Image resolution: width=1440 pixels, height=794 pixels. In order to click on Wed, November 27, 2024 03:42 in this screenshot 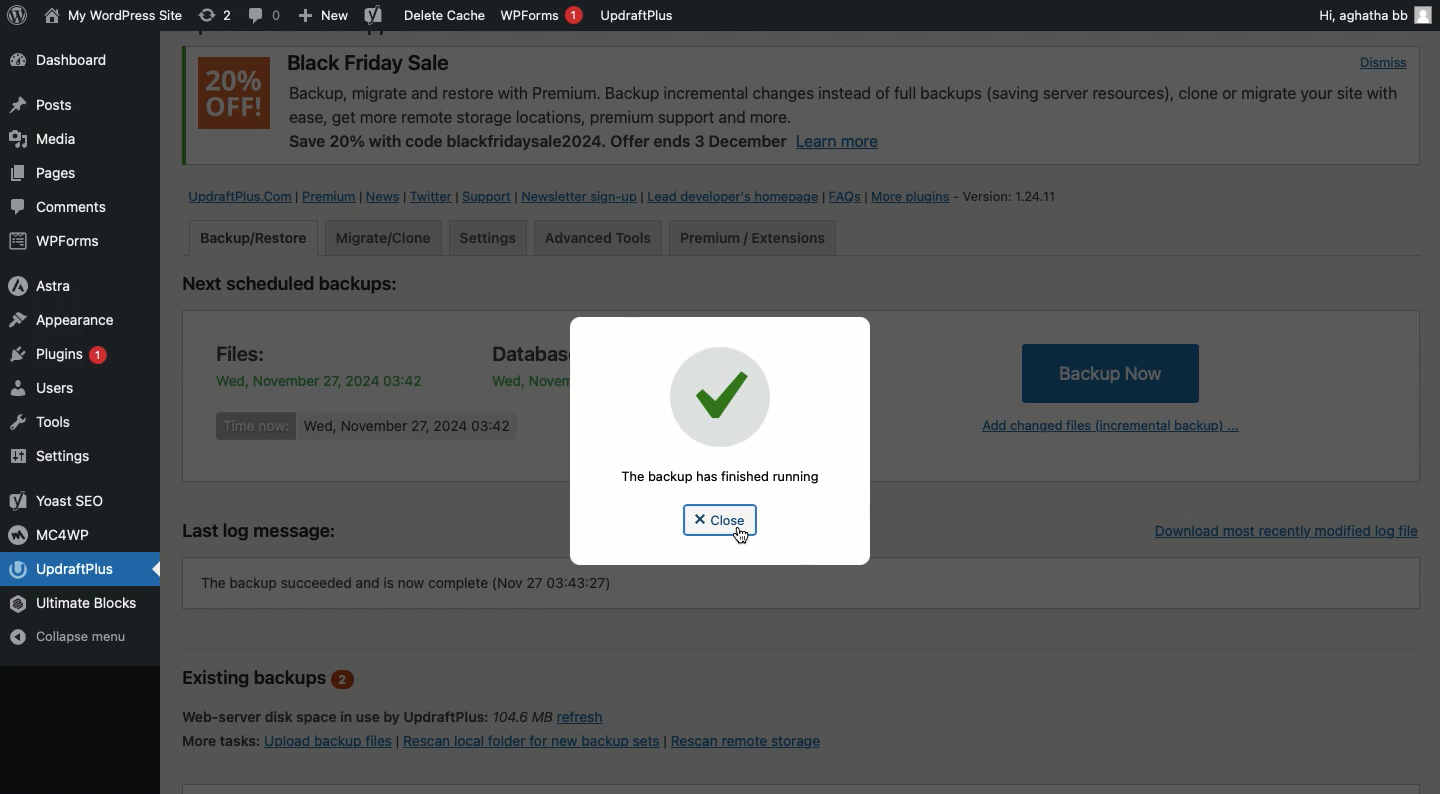, I will do `click(319, 378)`.